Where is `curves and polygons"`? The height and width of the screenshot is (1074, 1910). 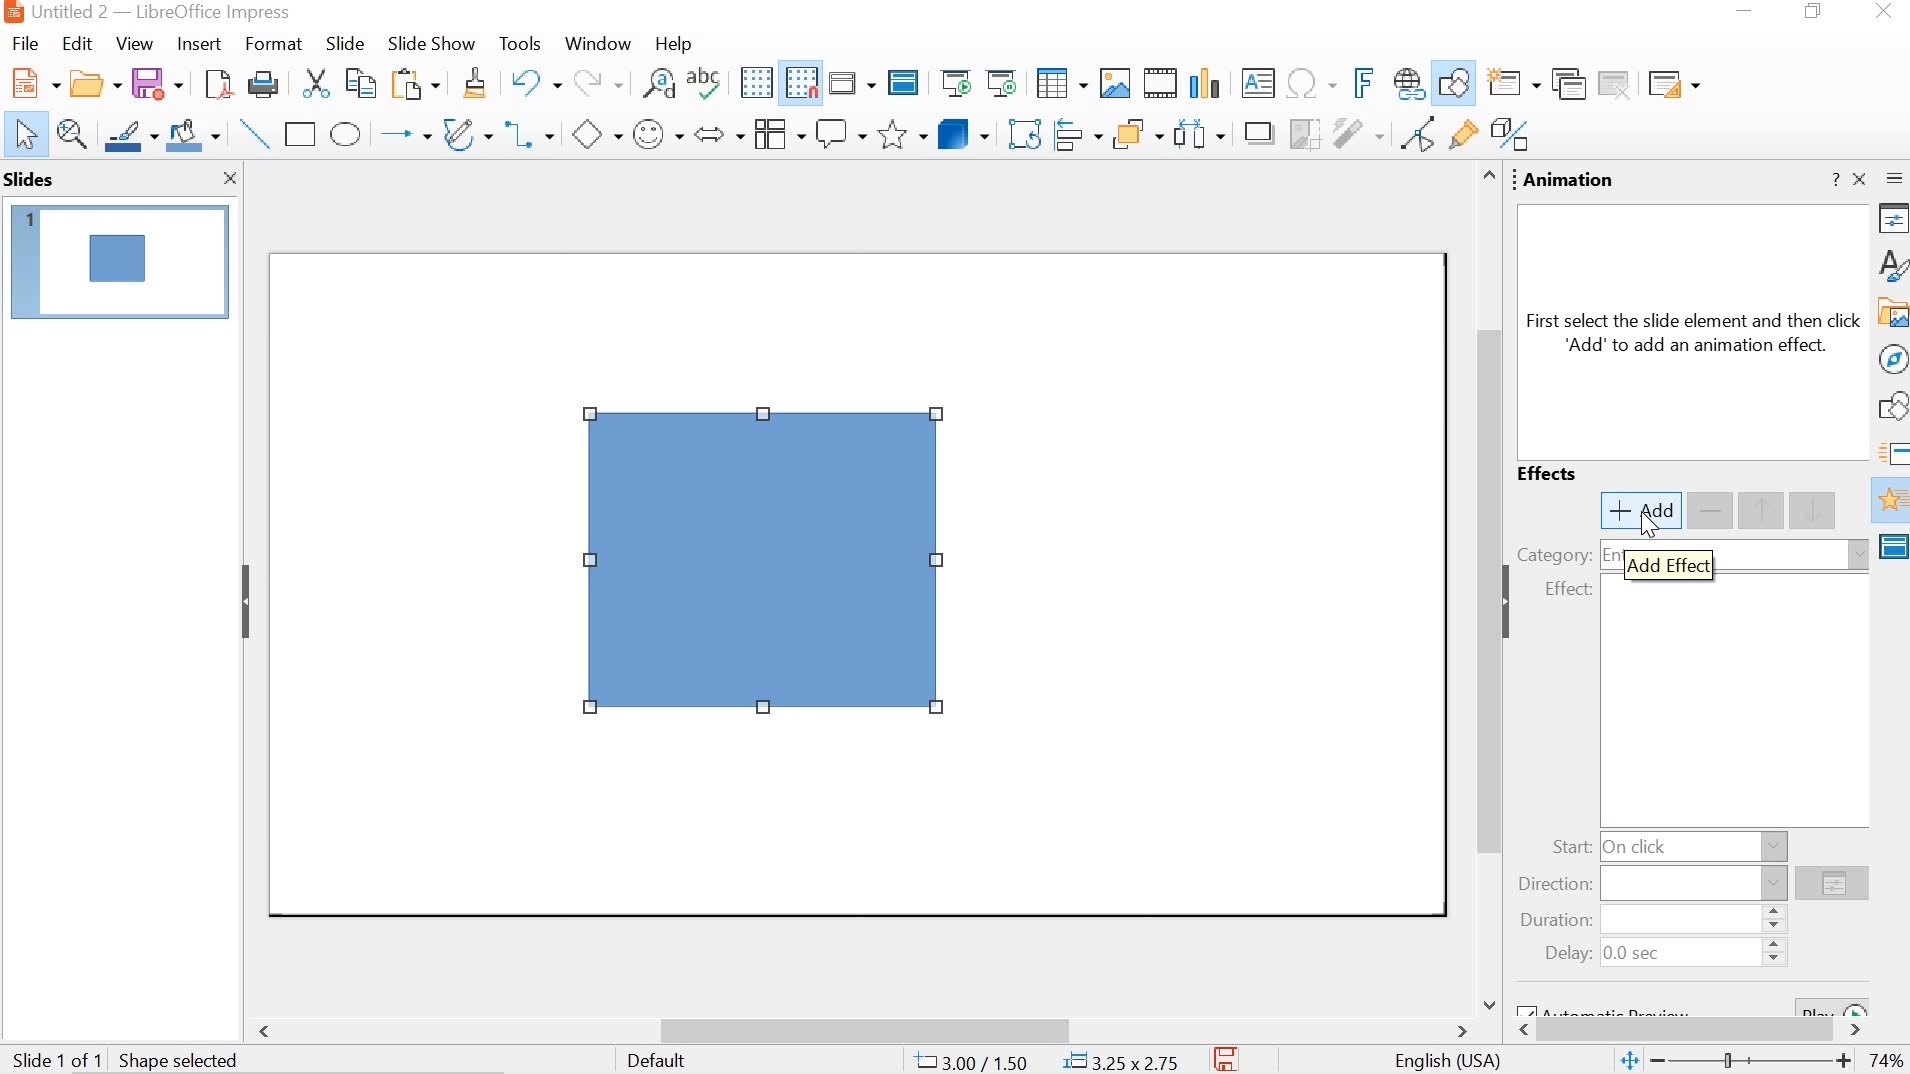 curves and polygons" is located at coordinates (464, 132).